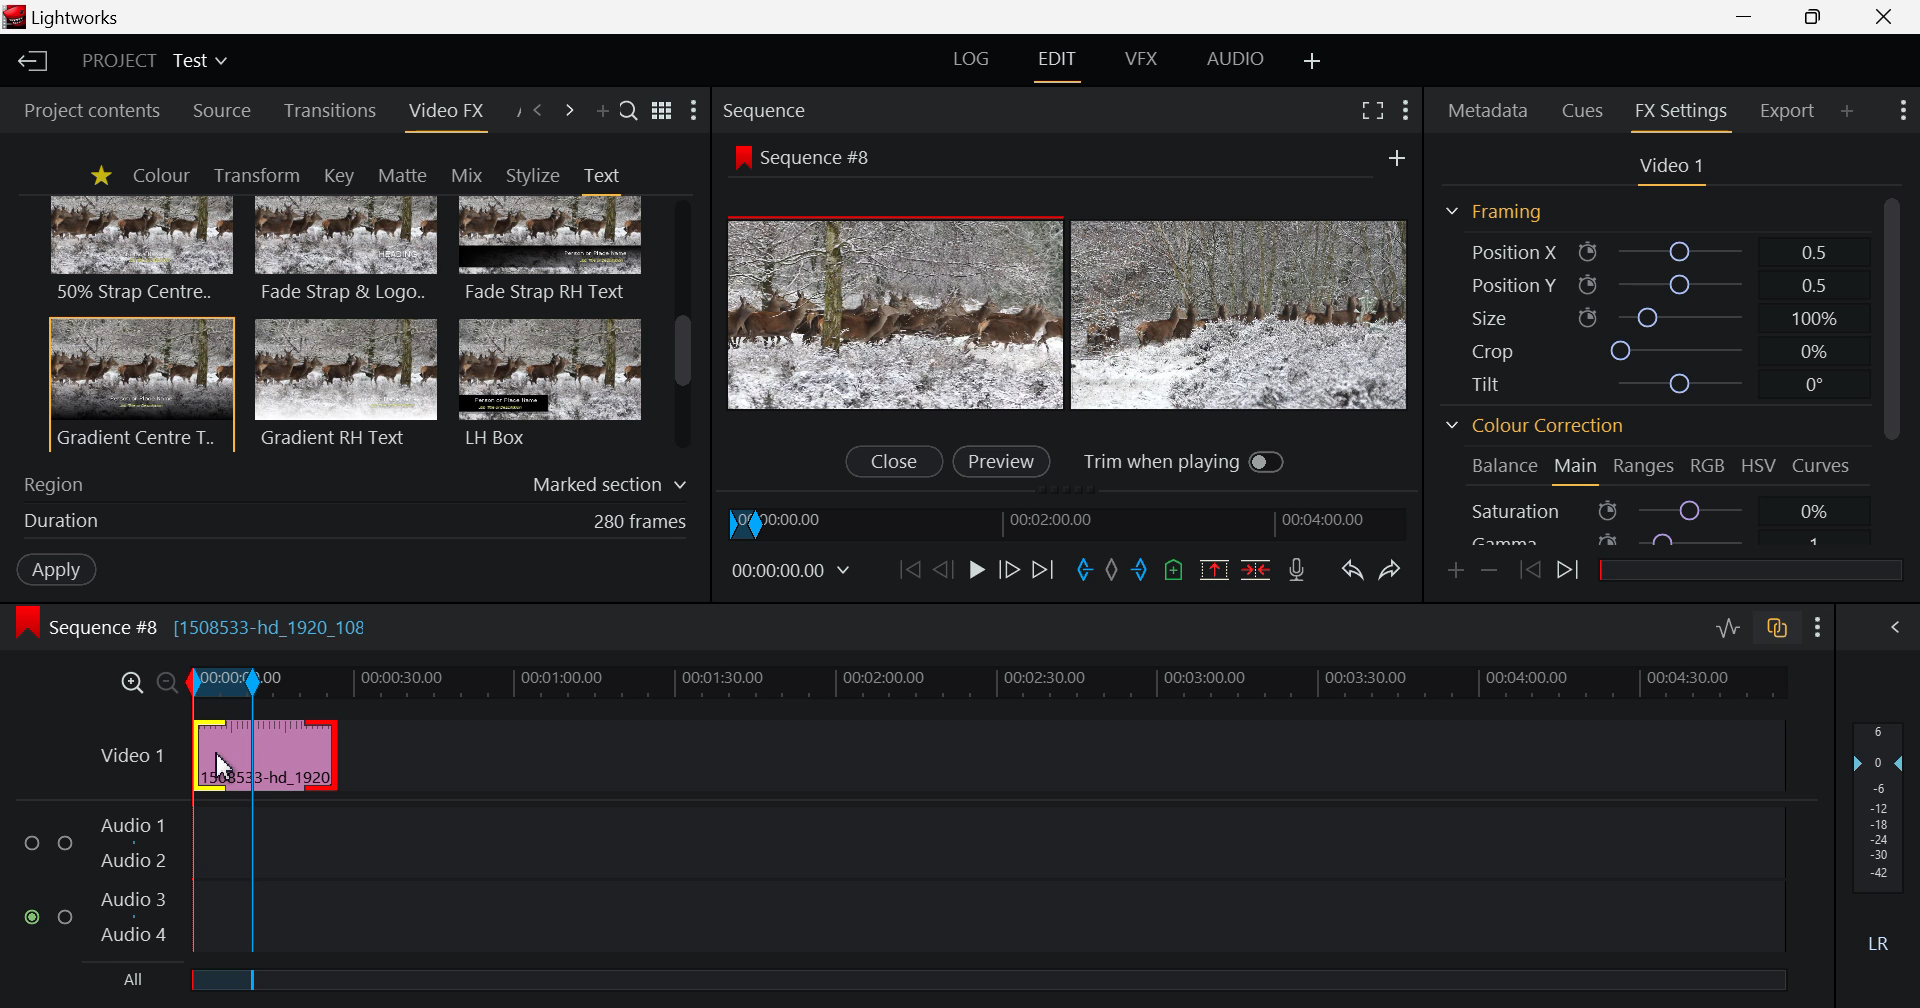 The height and width of the screenshot is (1008, 1920). I want to click on Settings, so click(1404, 108).